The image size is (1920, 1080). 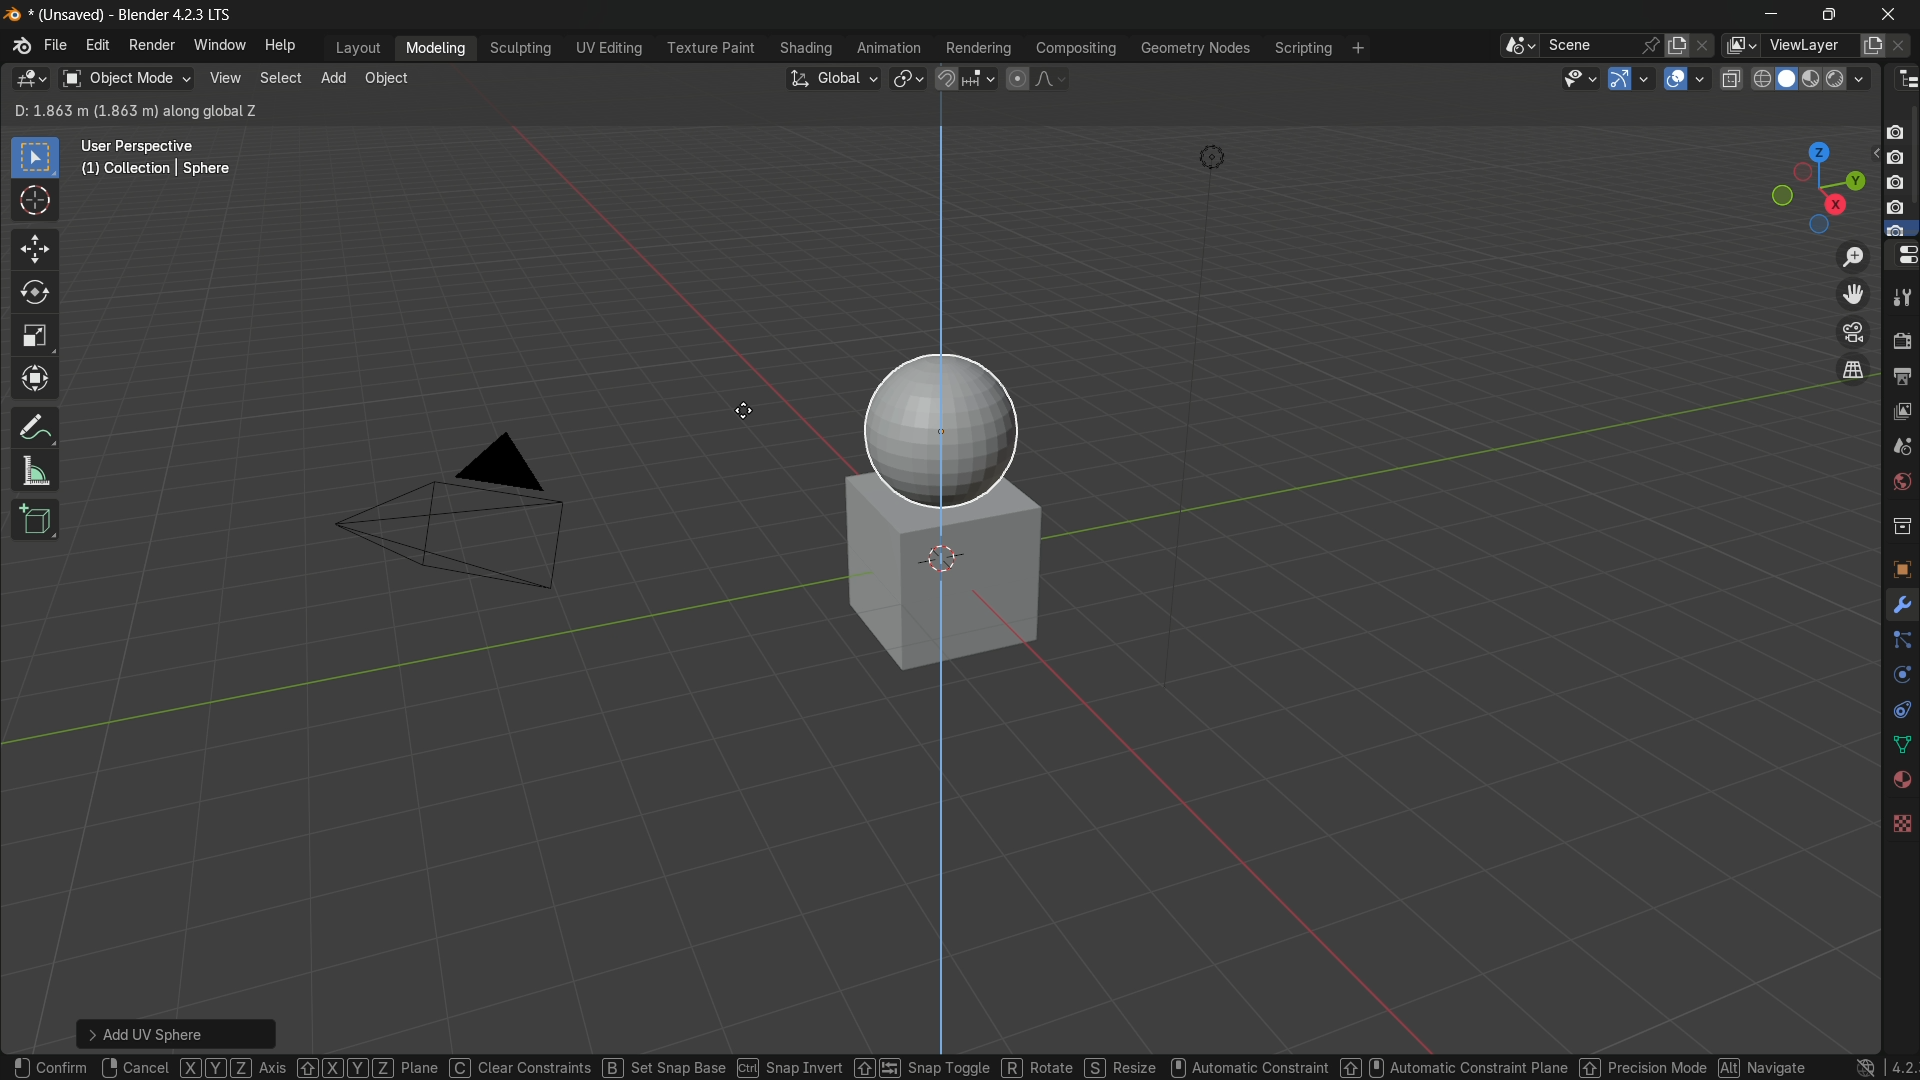 What do you see at coordinates (126, 110) in the screenshot?
I see `intersect existing selection` at bounding box center [126, 110].